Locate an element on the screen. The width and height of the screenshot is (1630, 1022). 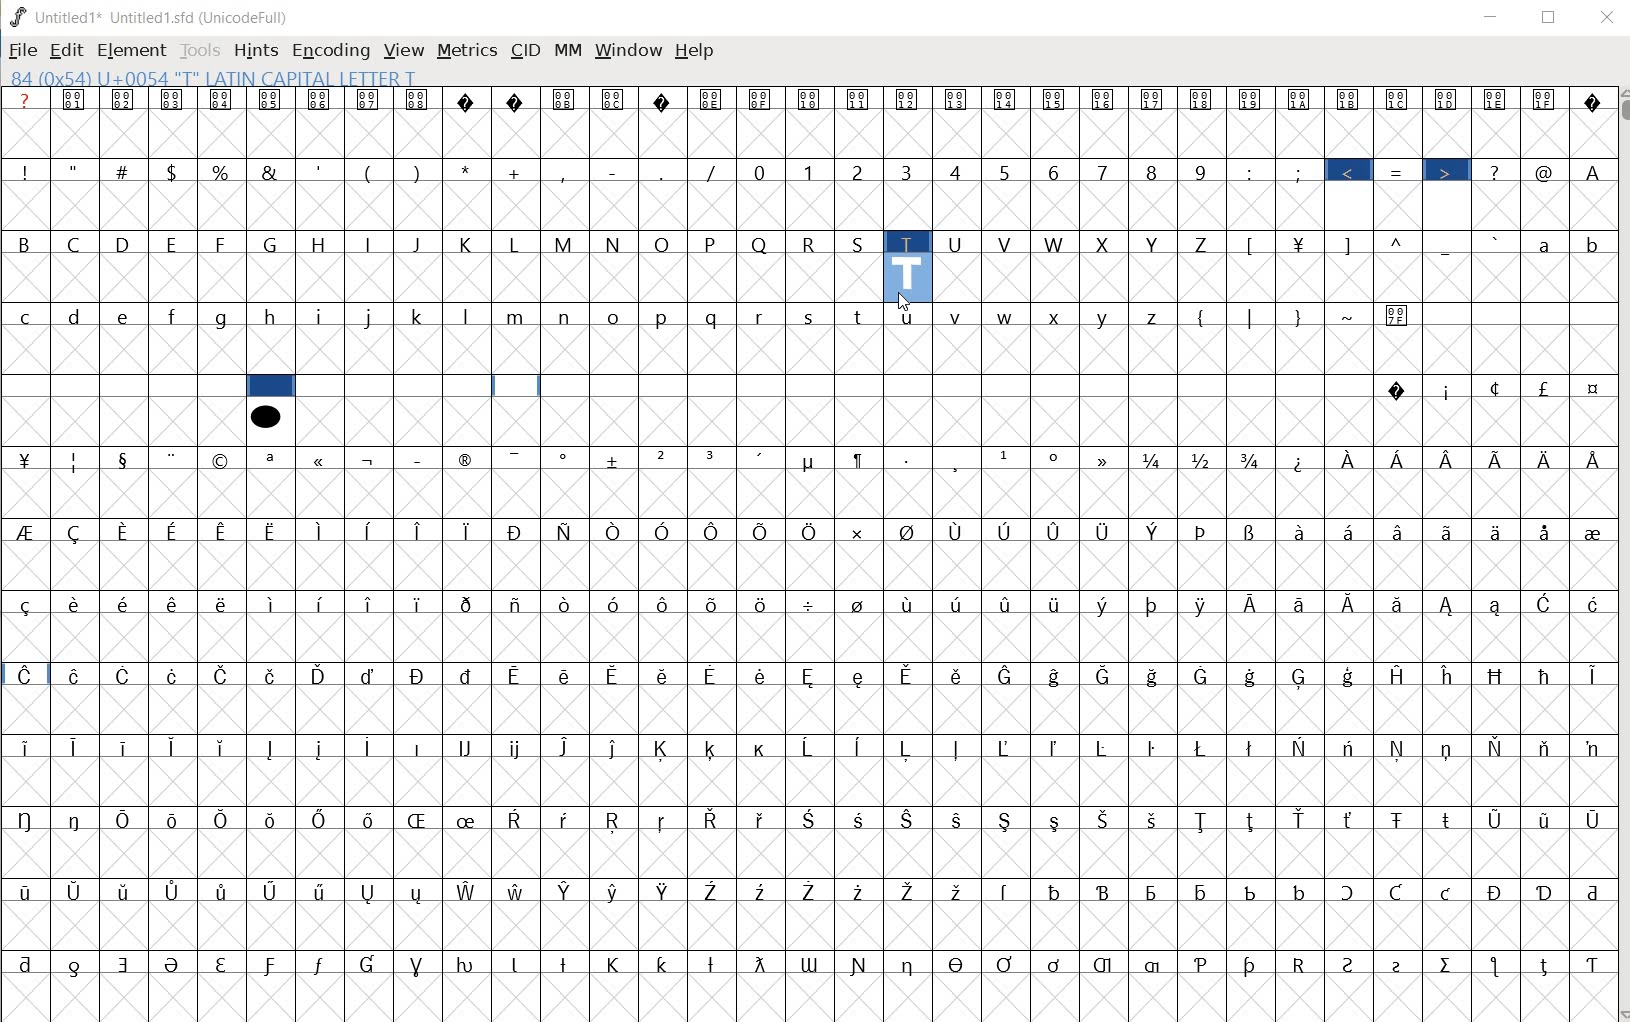
scrollbar is located at coordinates (1620, 553).